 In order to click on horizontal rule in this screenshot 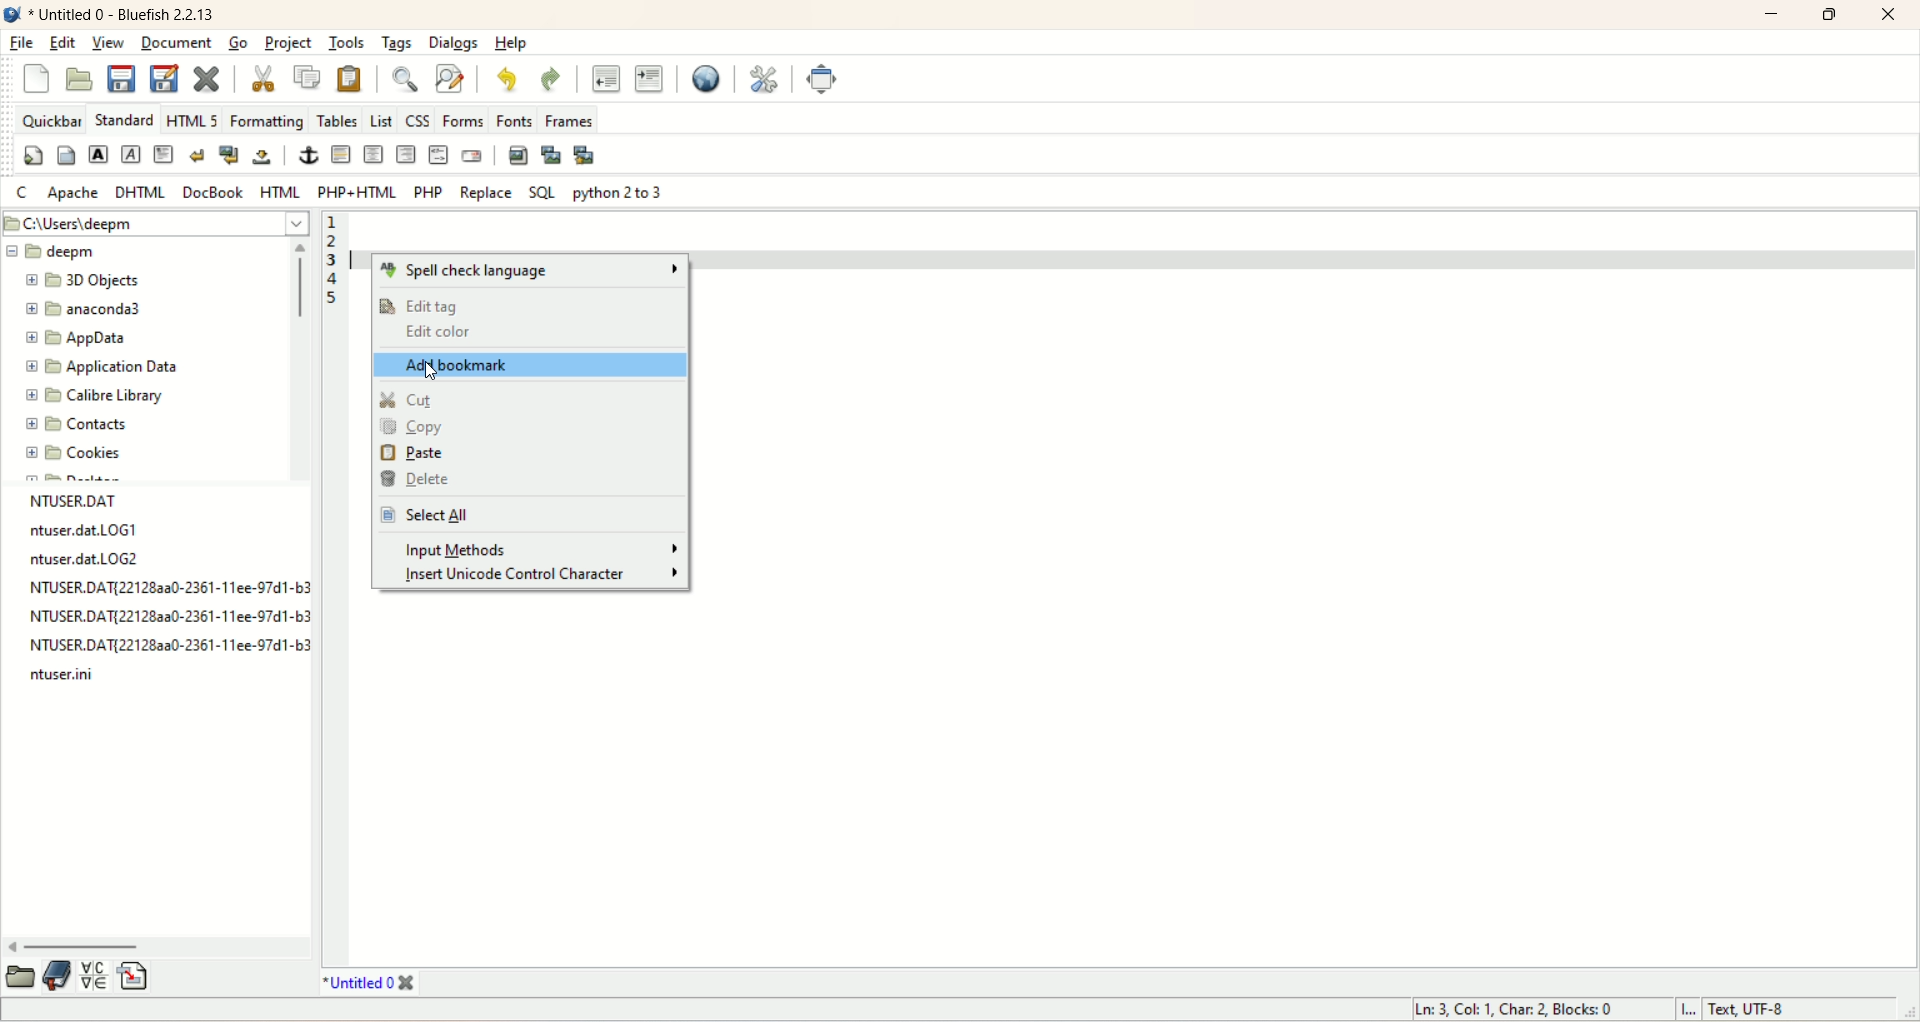, I will do `click(343, 157)`.